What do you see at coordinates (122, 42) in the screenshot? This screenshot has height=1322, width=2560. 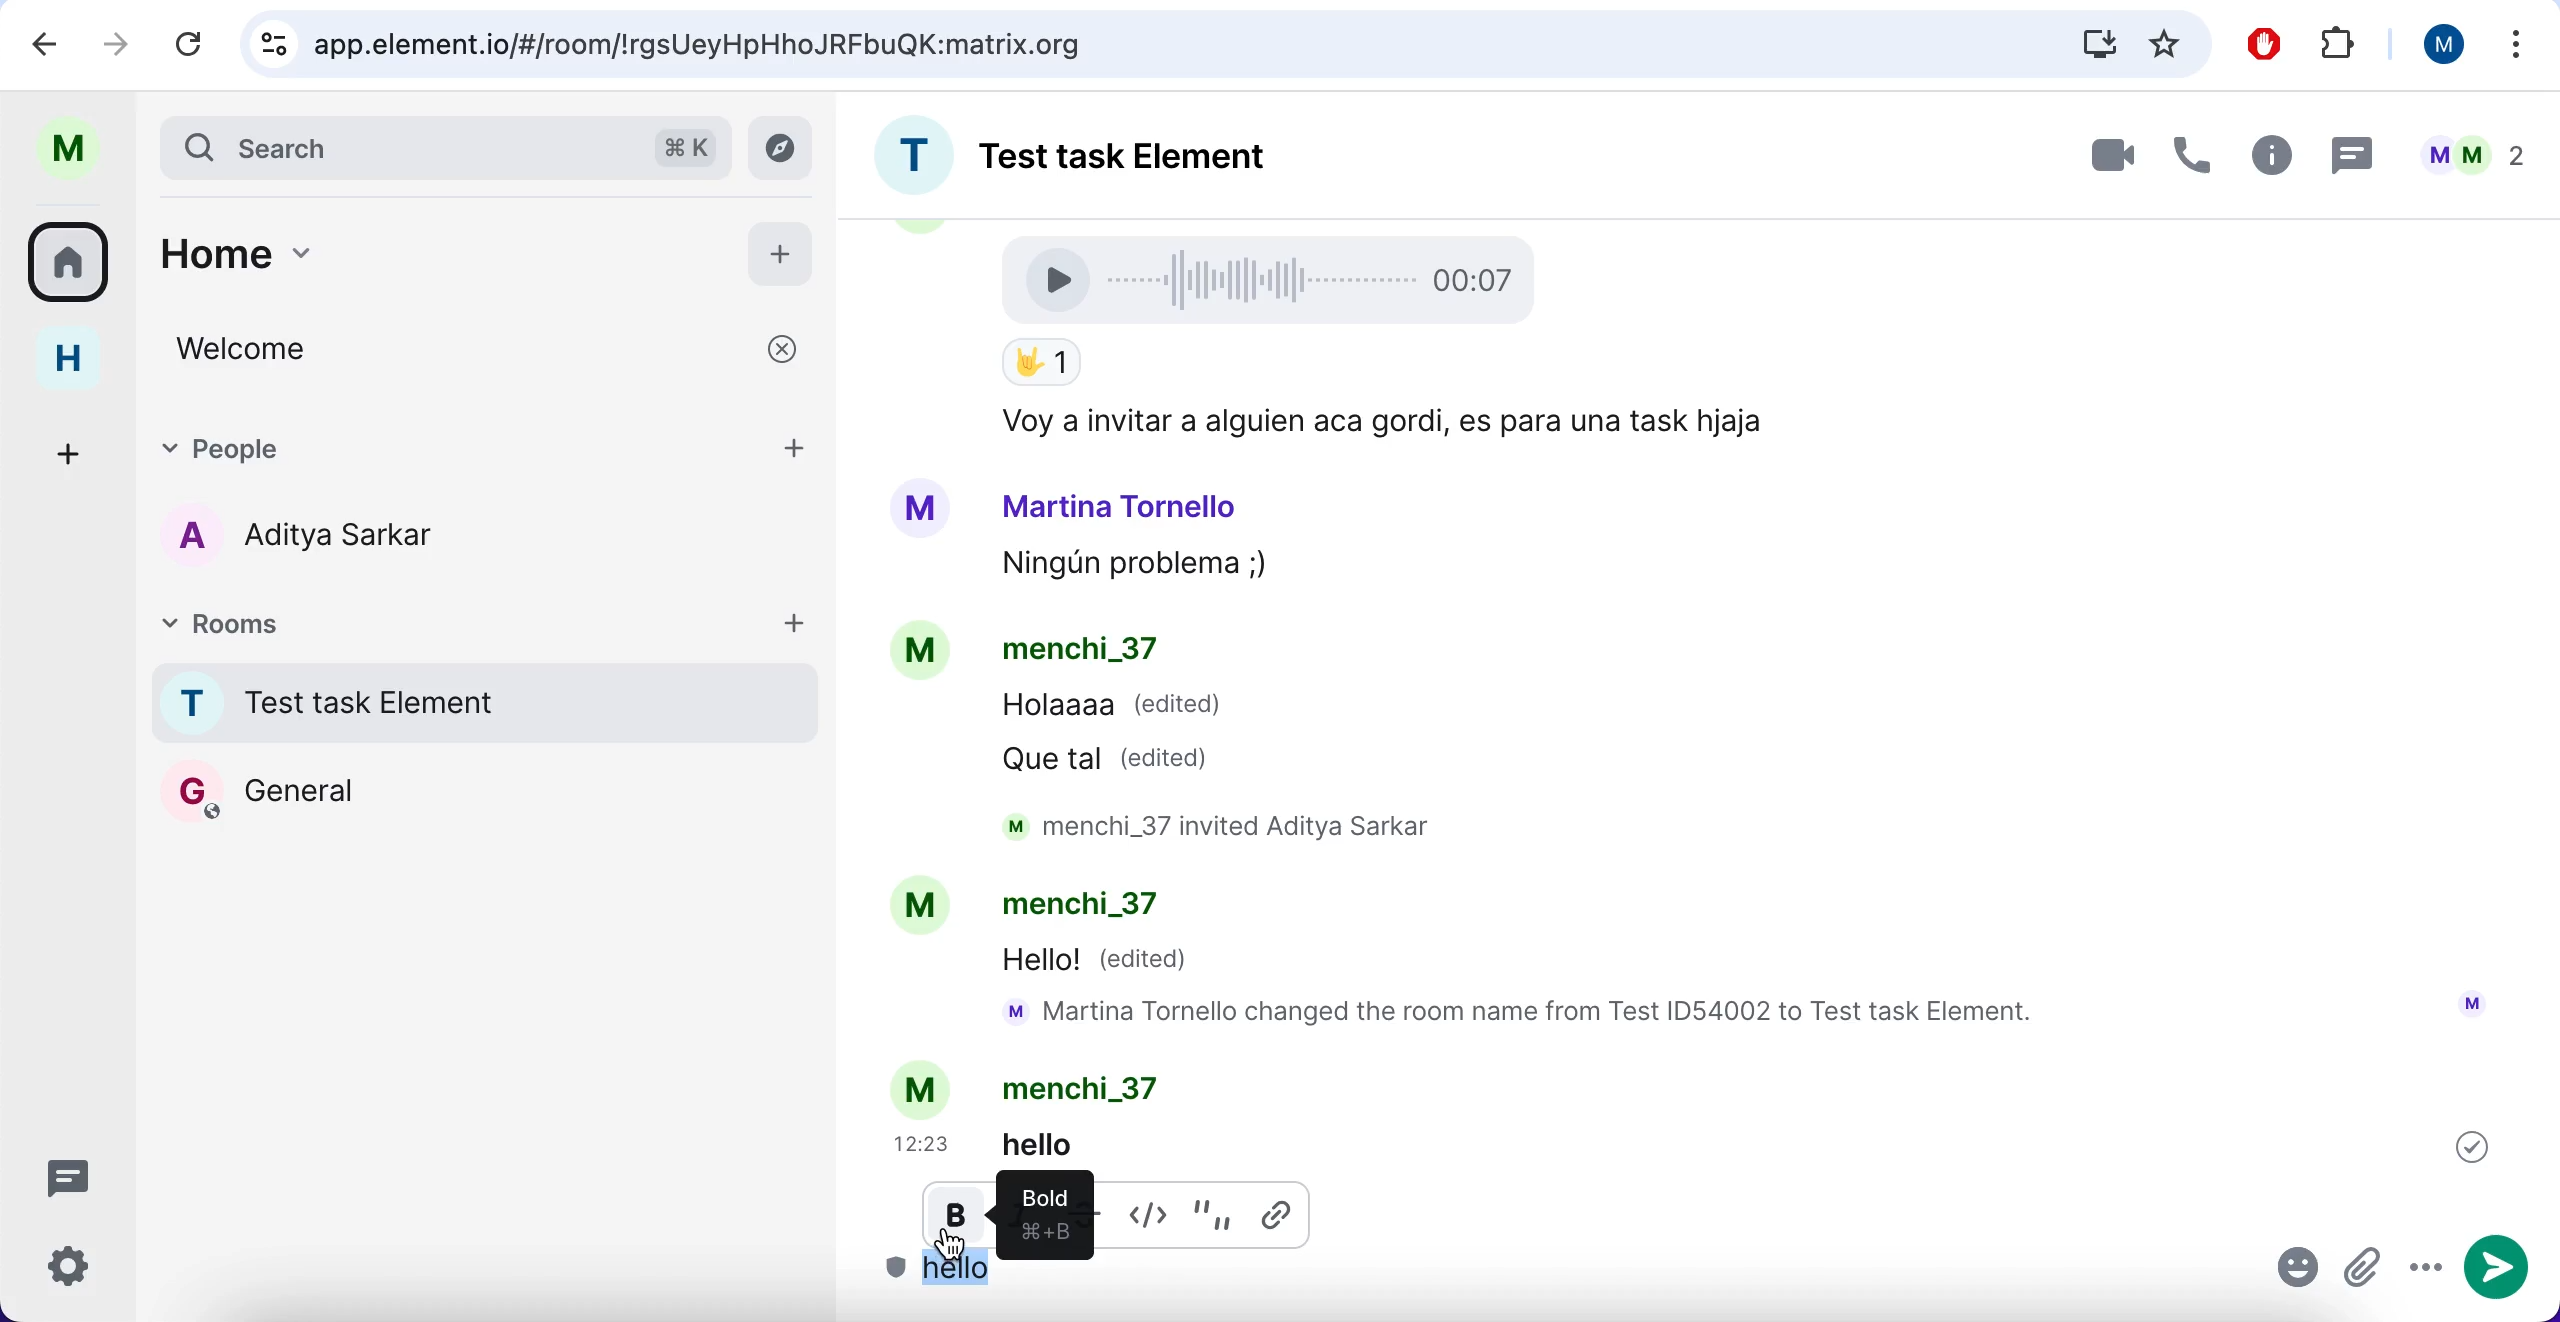 I see `go one page forward` at bounding box center [122, 42].